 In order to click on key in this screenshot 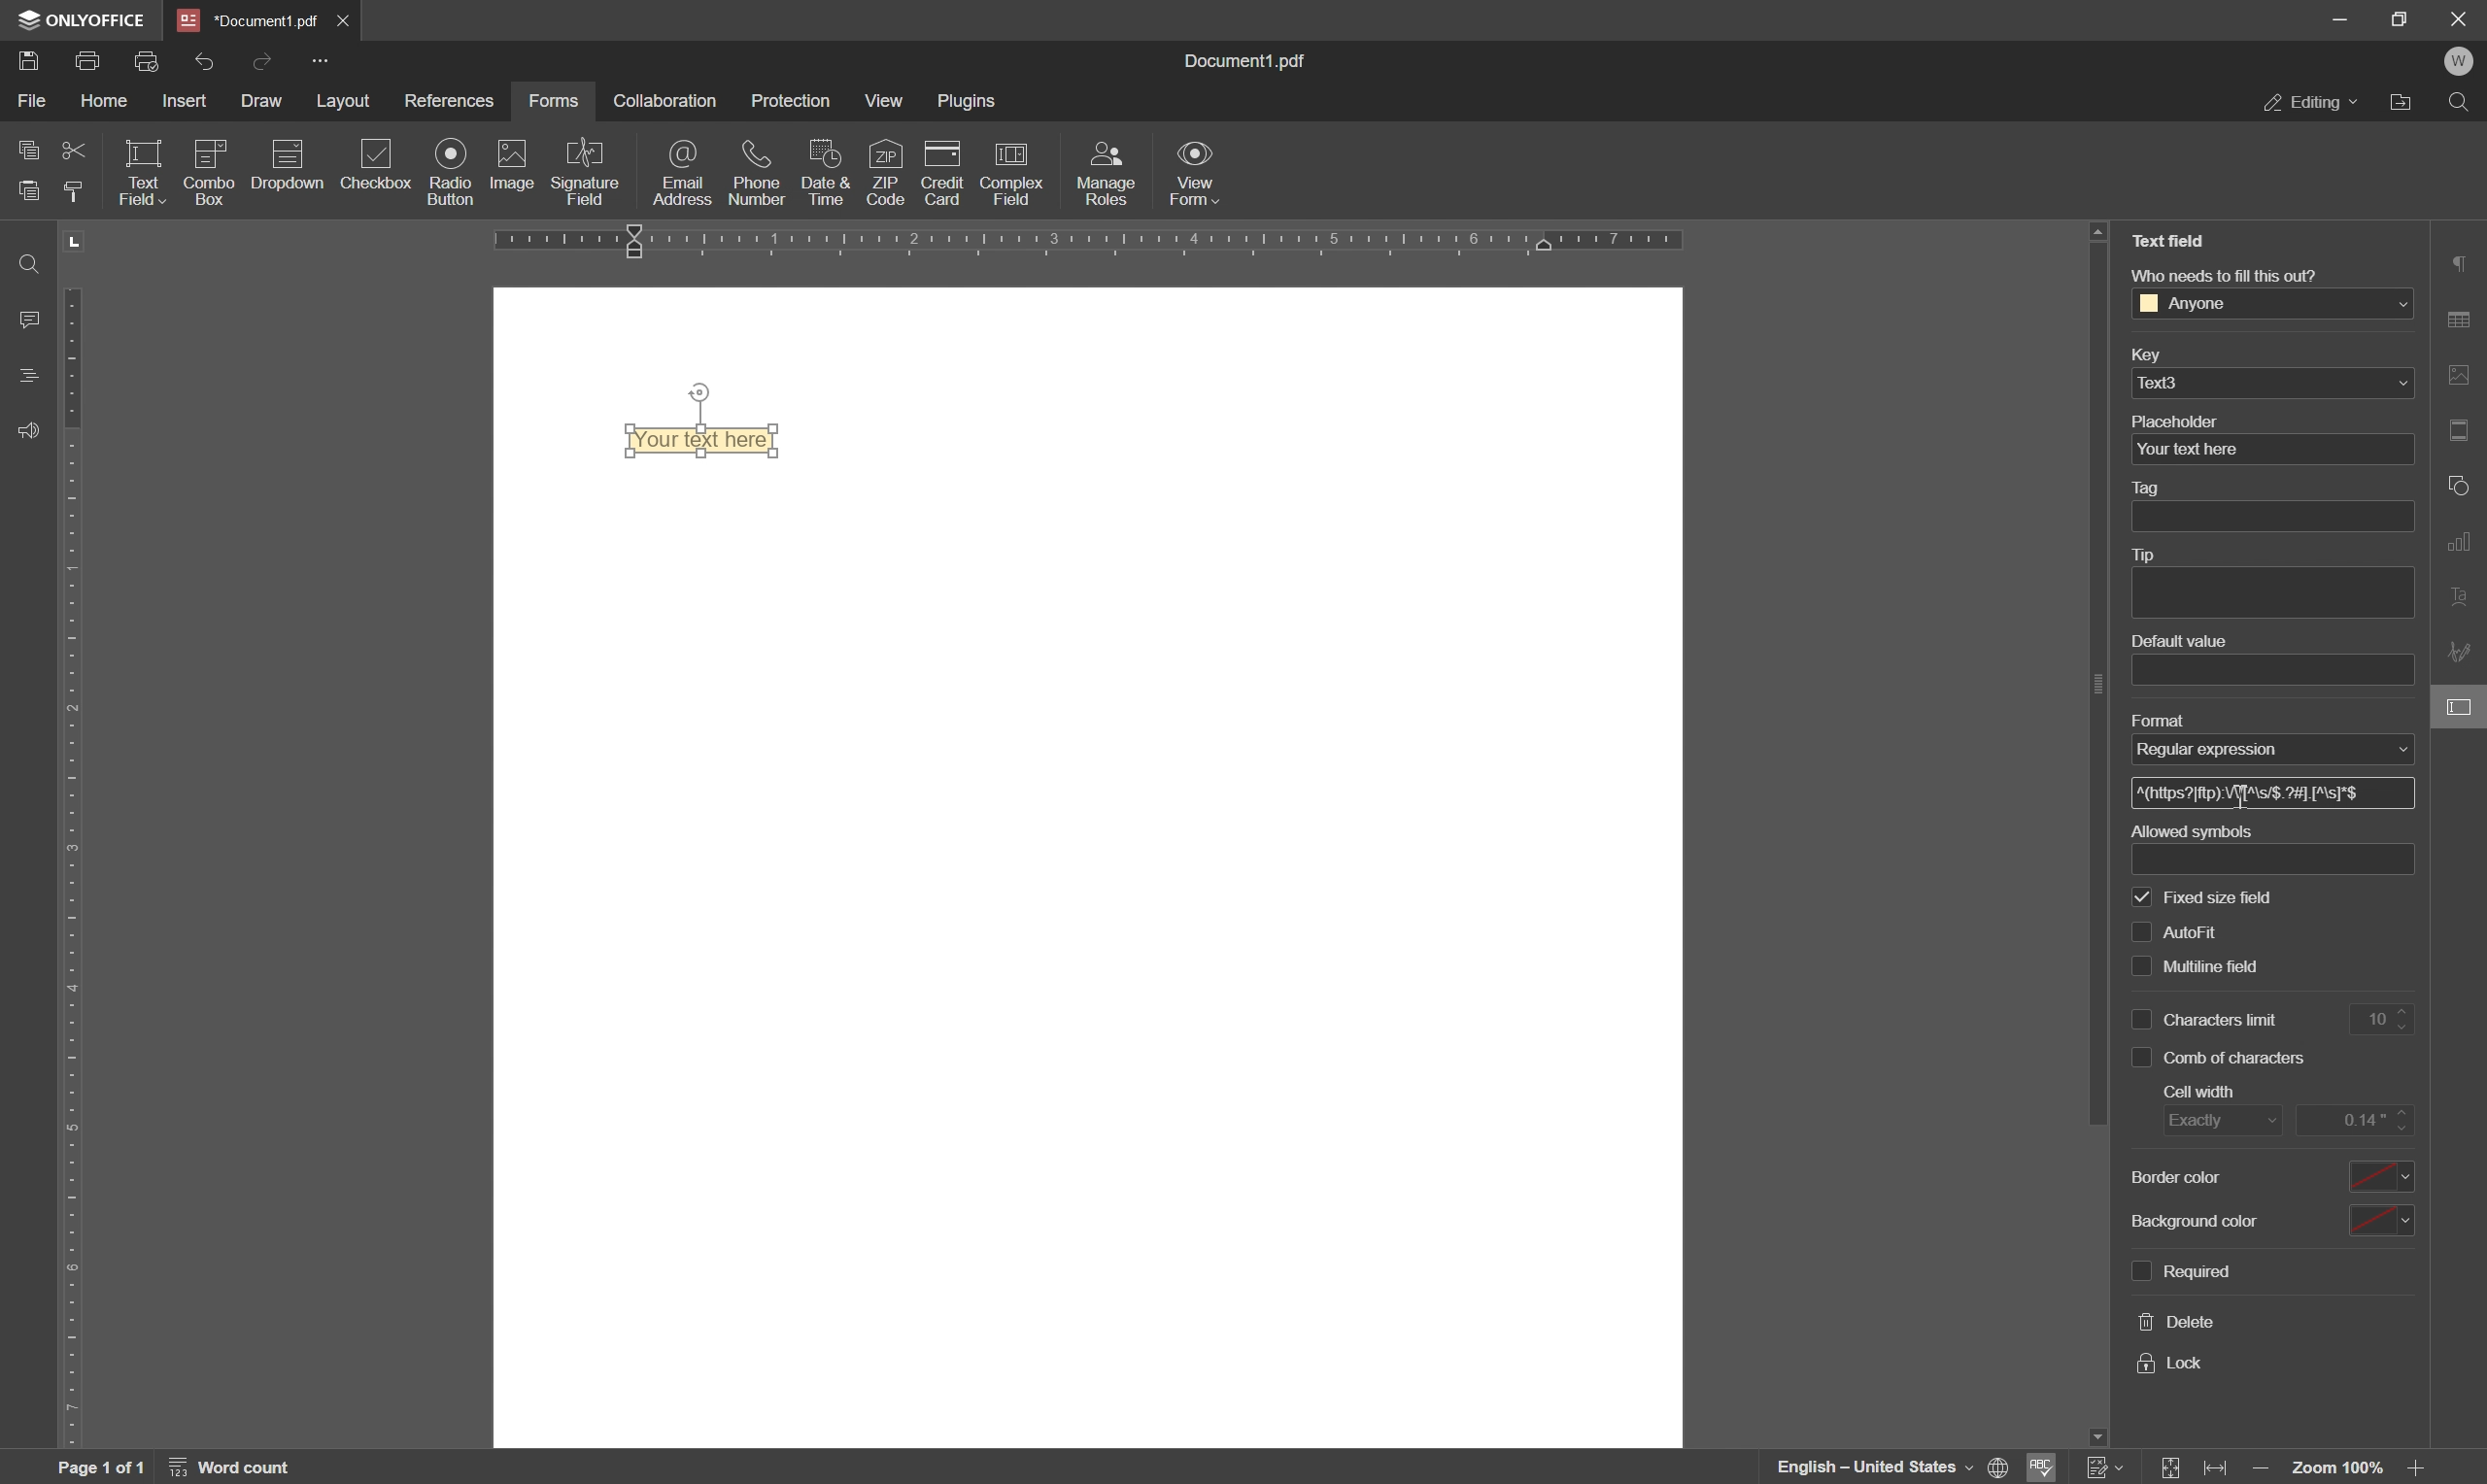, I will do `click(2142, 357)`.